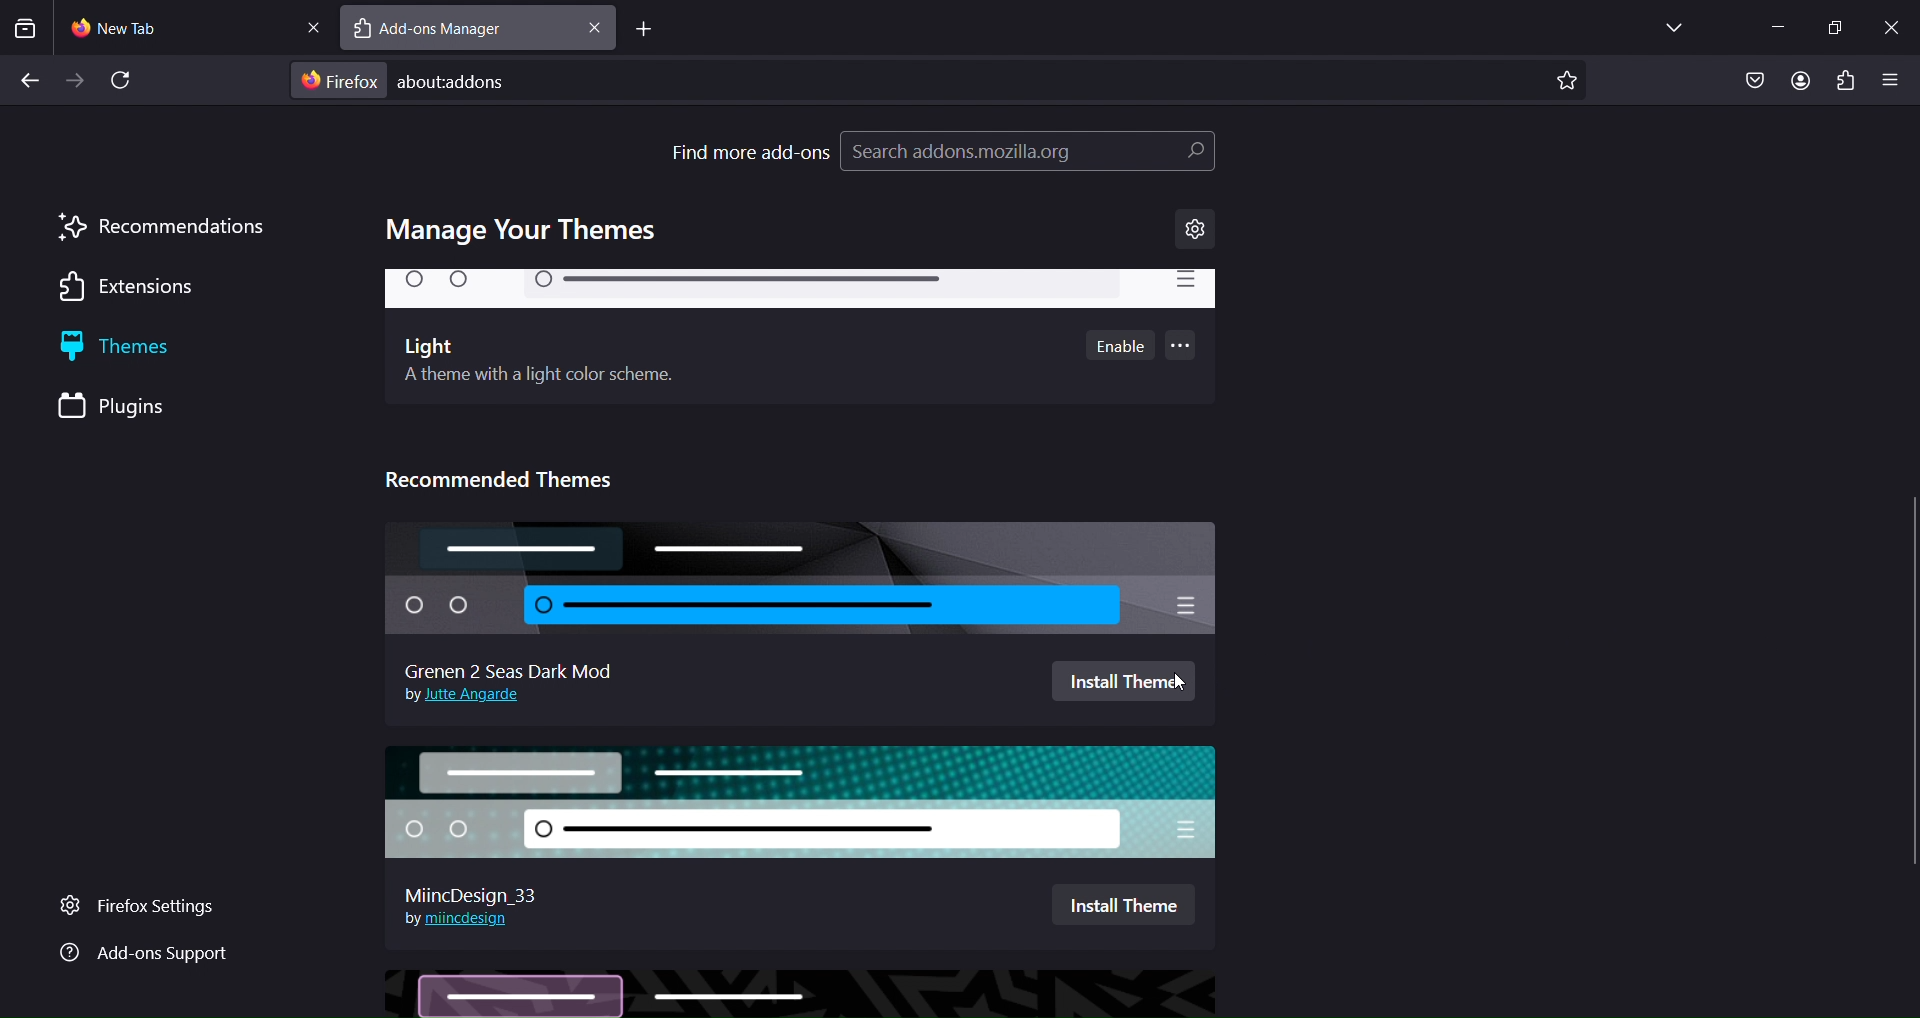 The image size is (1920, 1018). What do you see at coordinates (1178, 684) in the screenshot?
I see `cursor` at bounding box center [1178, 684].